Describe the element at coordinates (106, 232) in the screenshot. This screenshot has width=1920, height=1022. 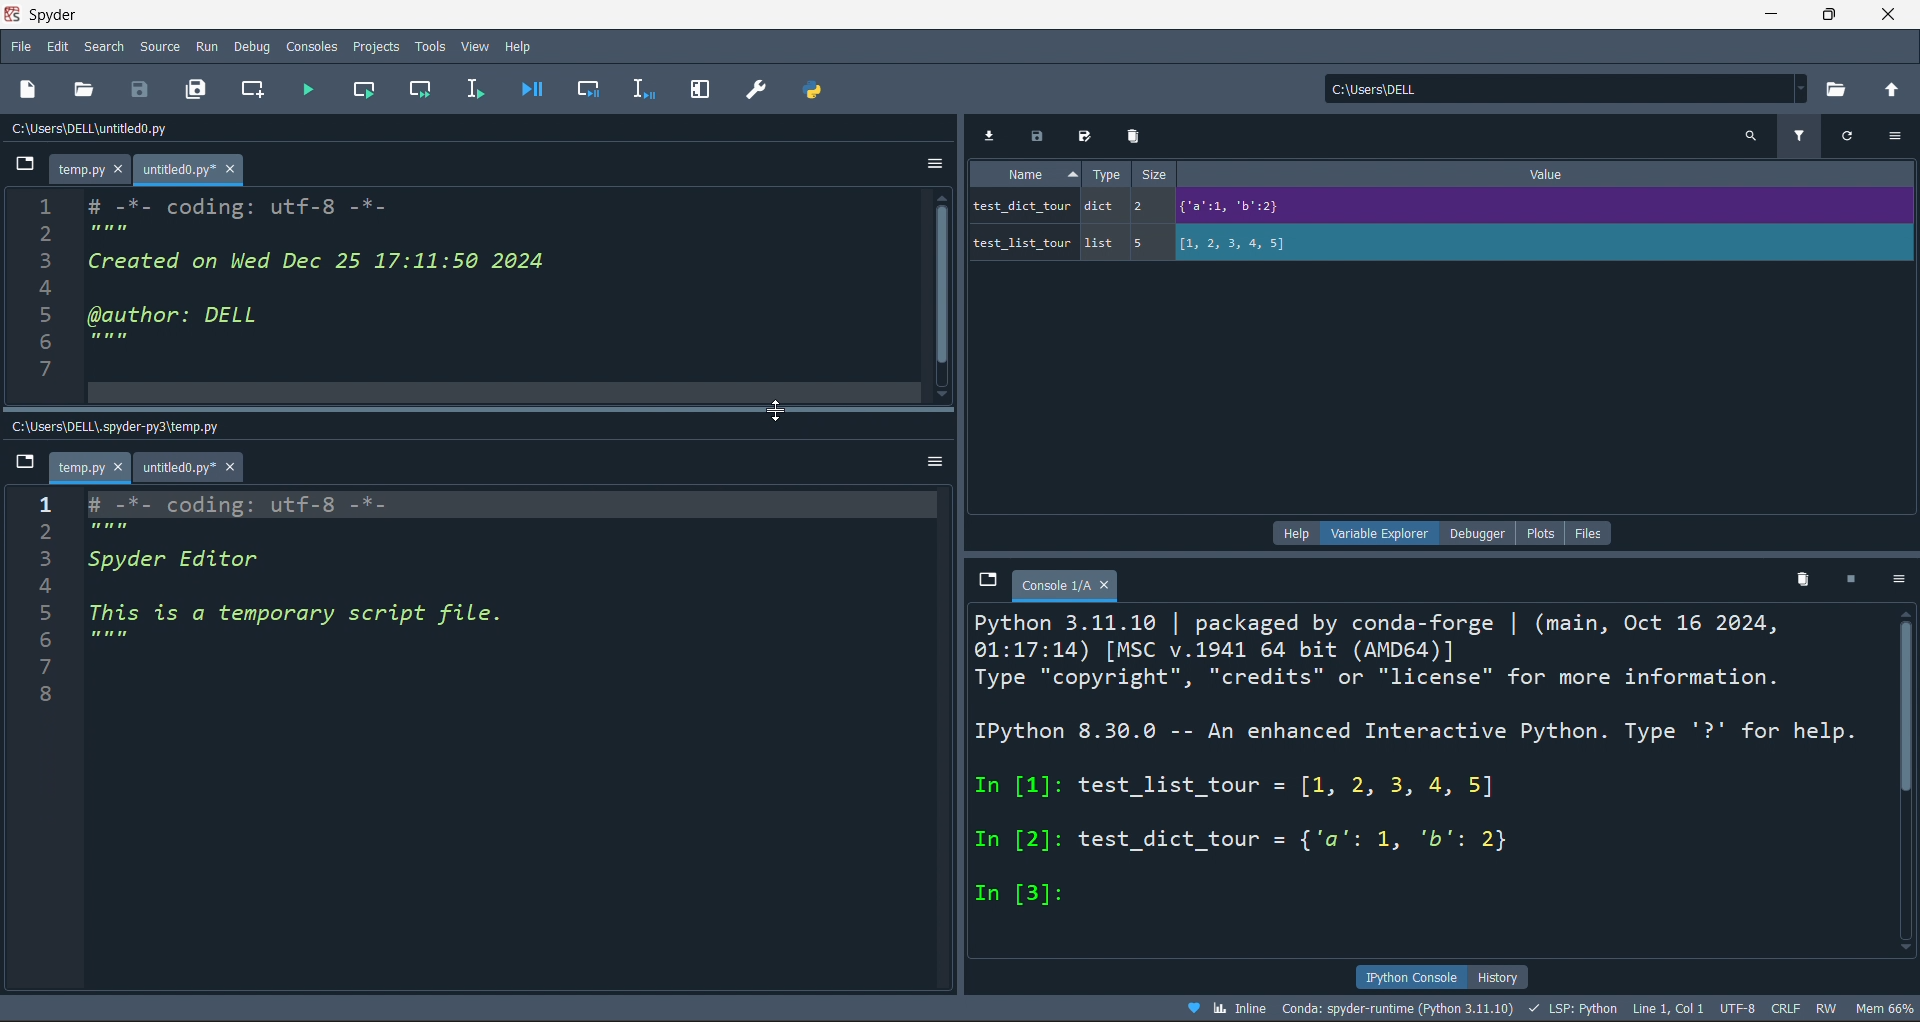
I see `2 """` at that location.